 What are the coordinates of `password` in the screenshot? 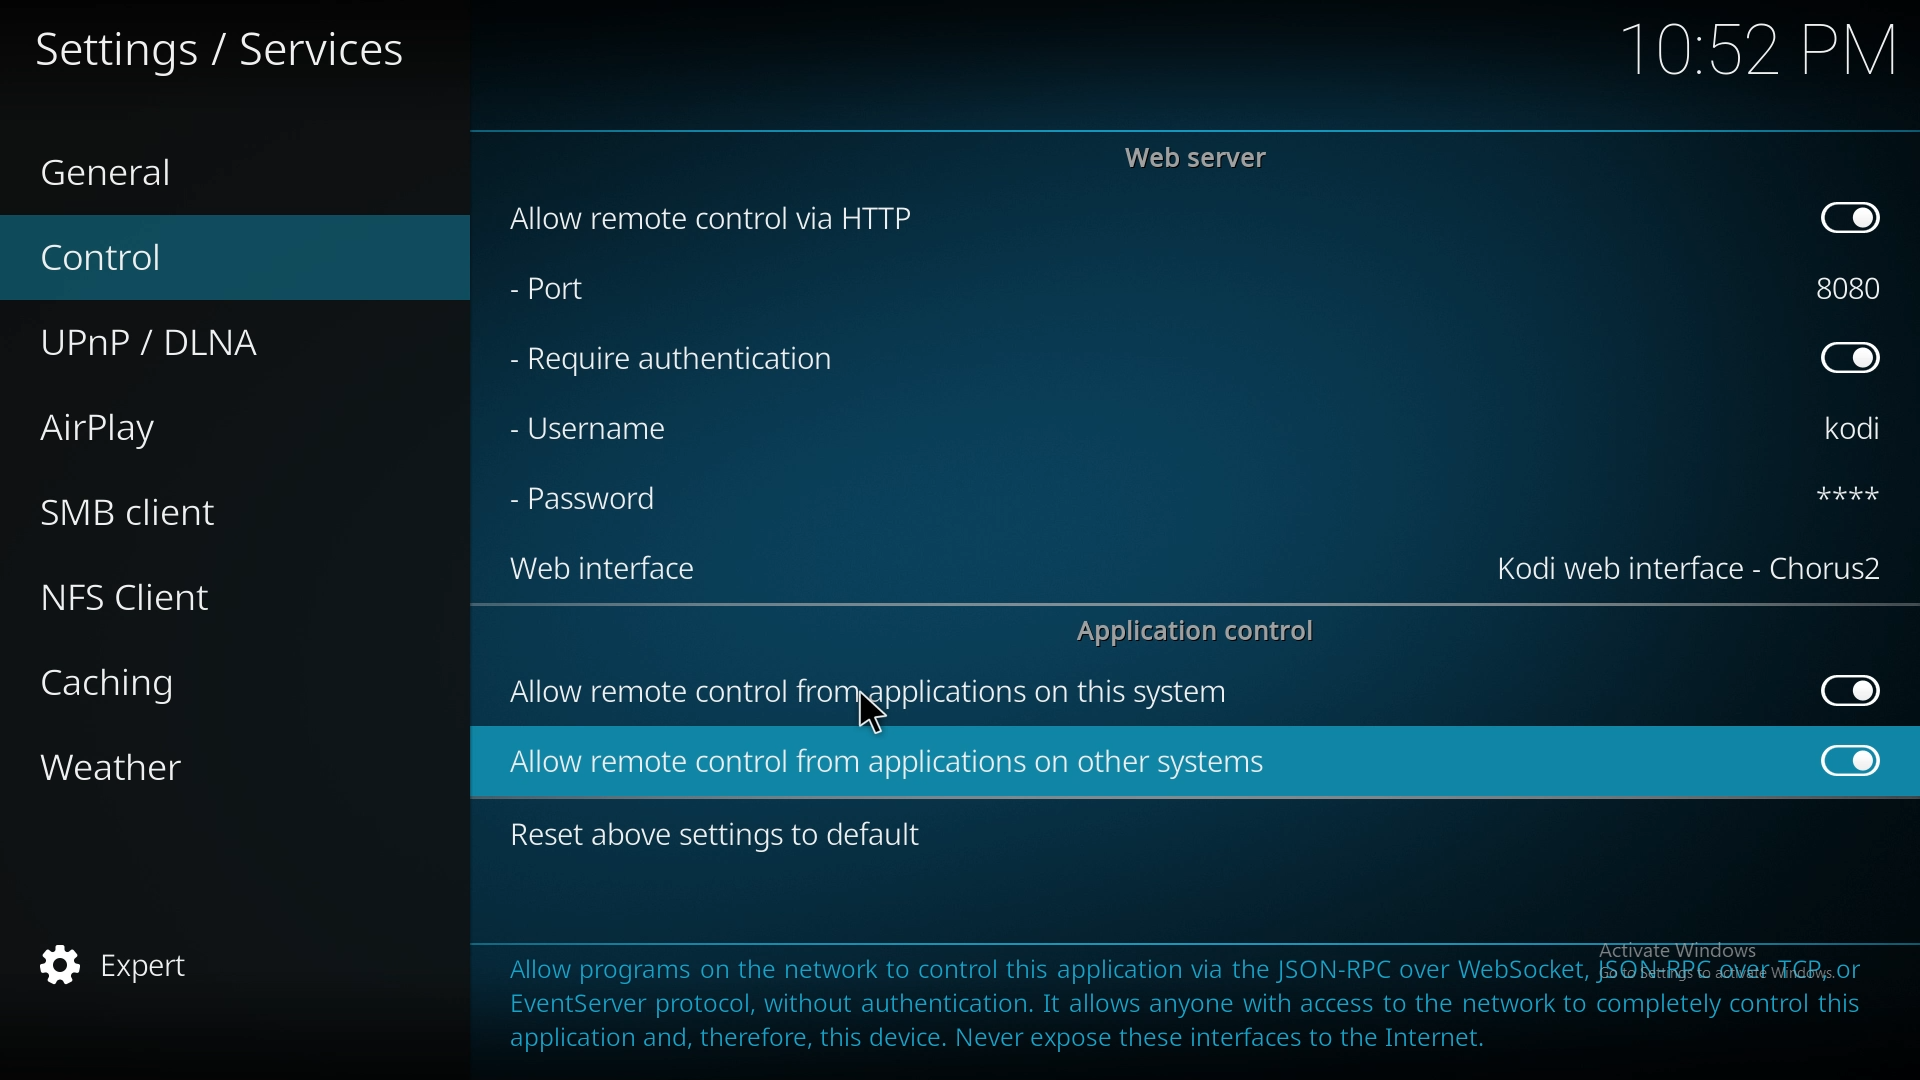 It's located at (1831, 493).